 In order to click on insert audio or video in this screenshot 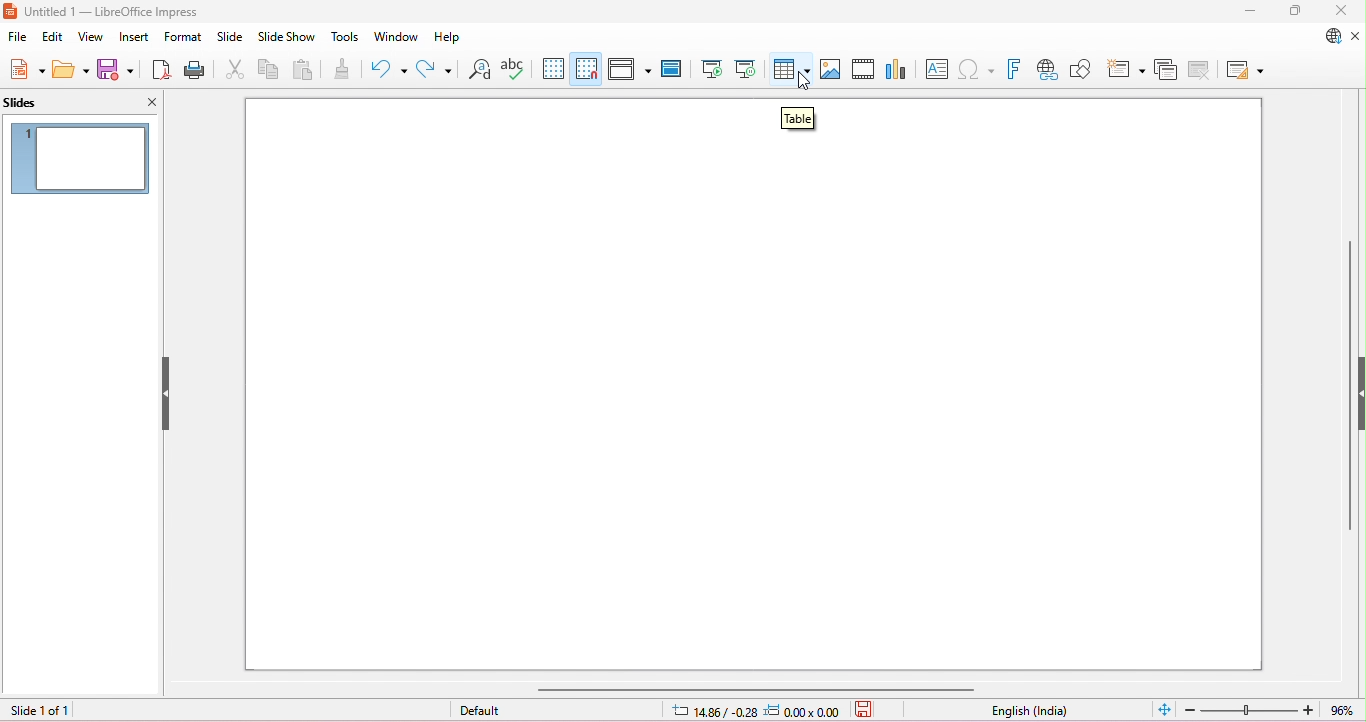, I will do `click(863, 70)`.